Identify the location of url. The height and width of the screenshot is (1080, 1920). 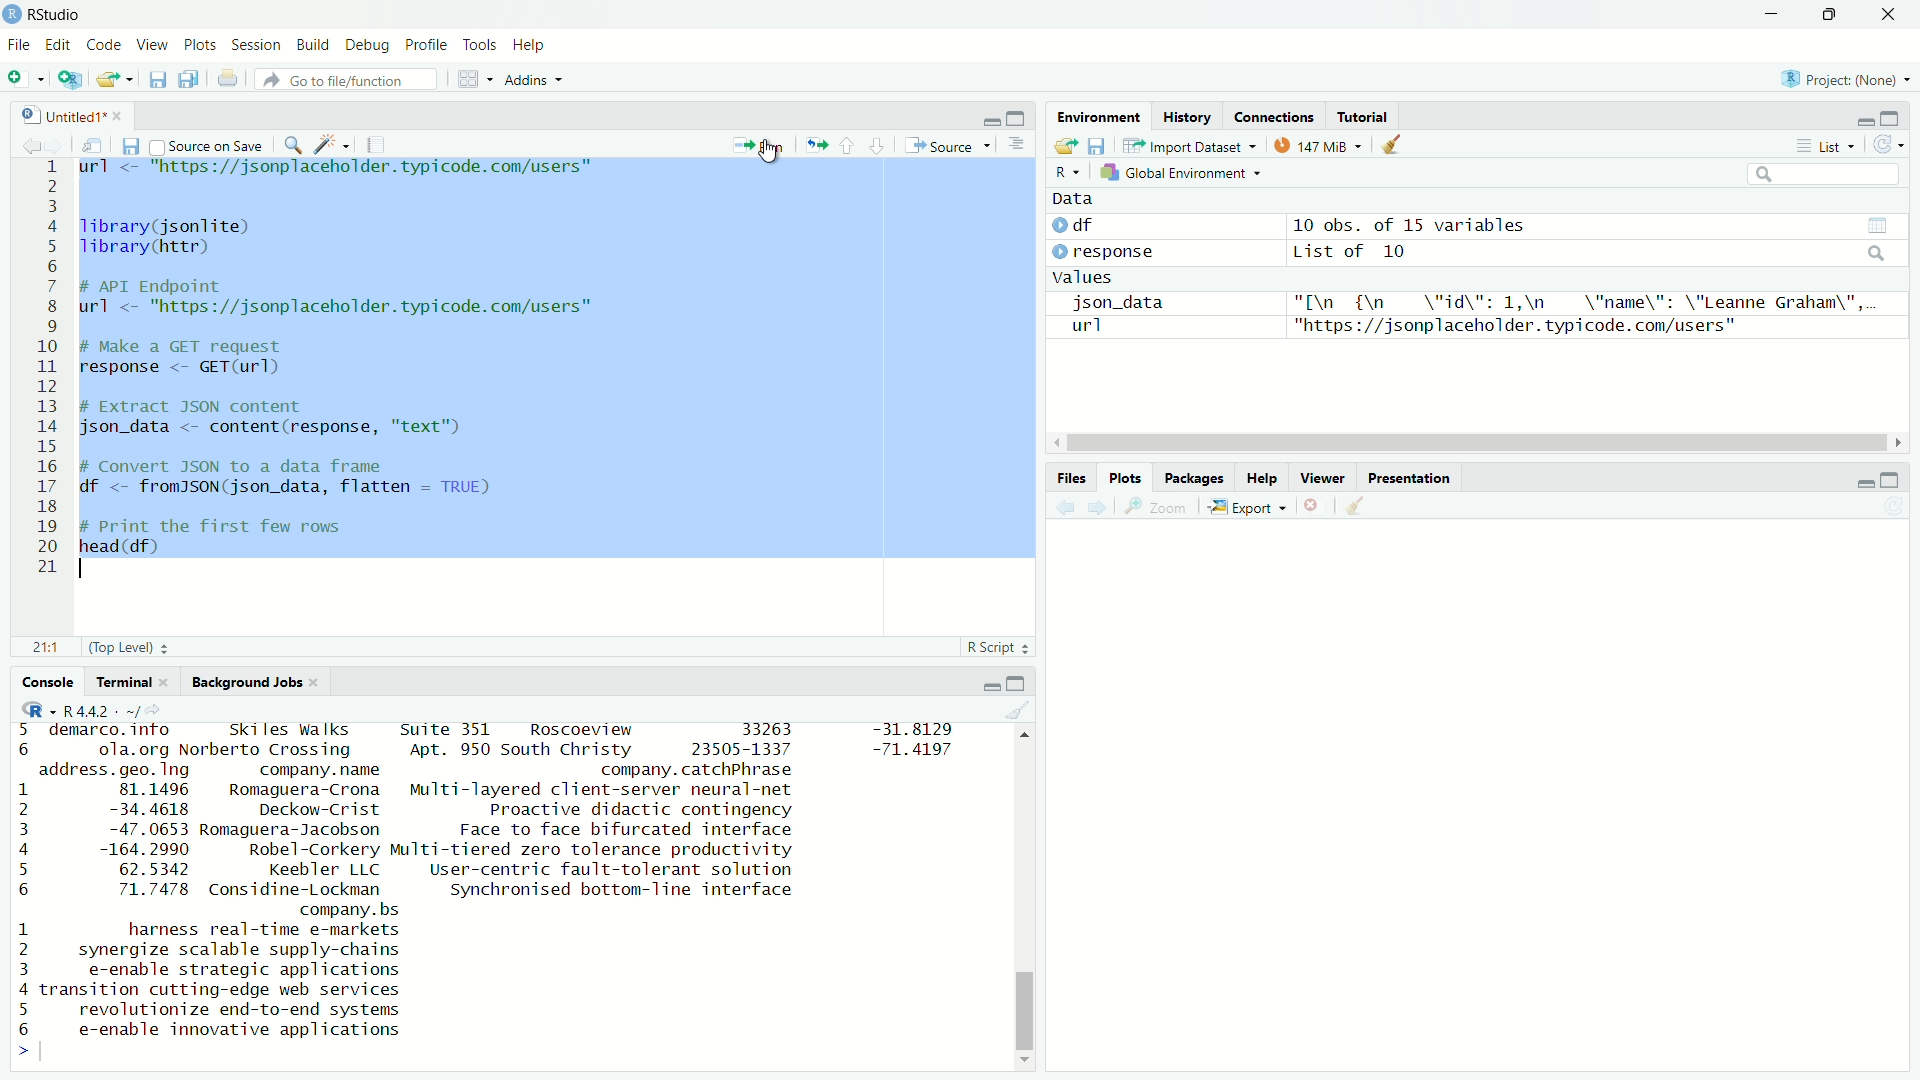
(1082, 327).